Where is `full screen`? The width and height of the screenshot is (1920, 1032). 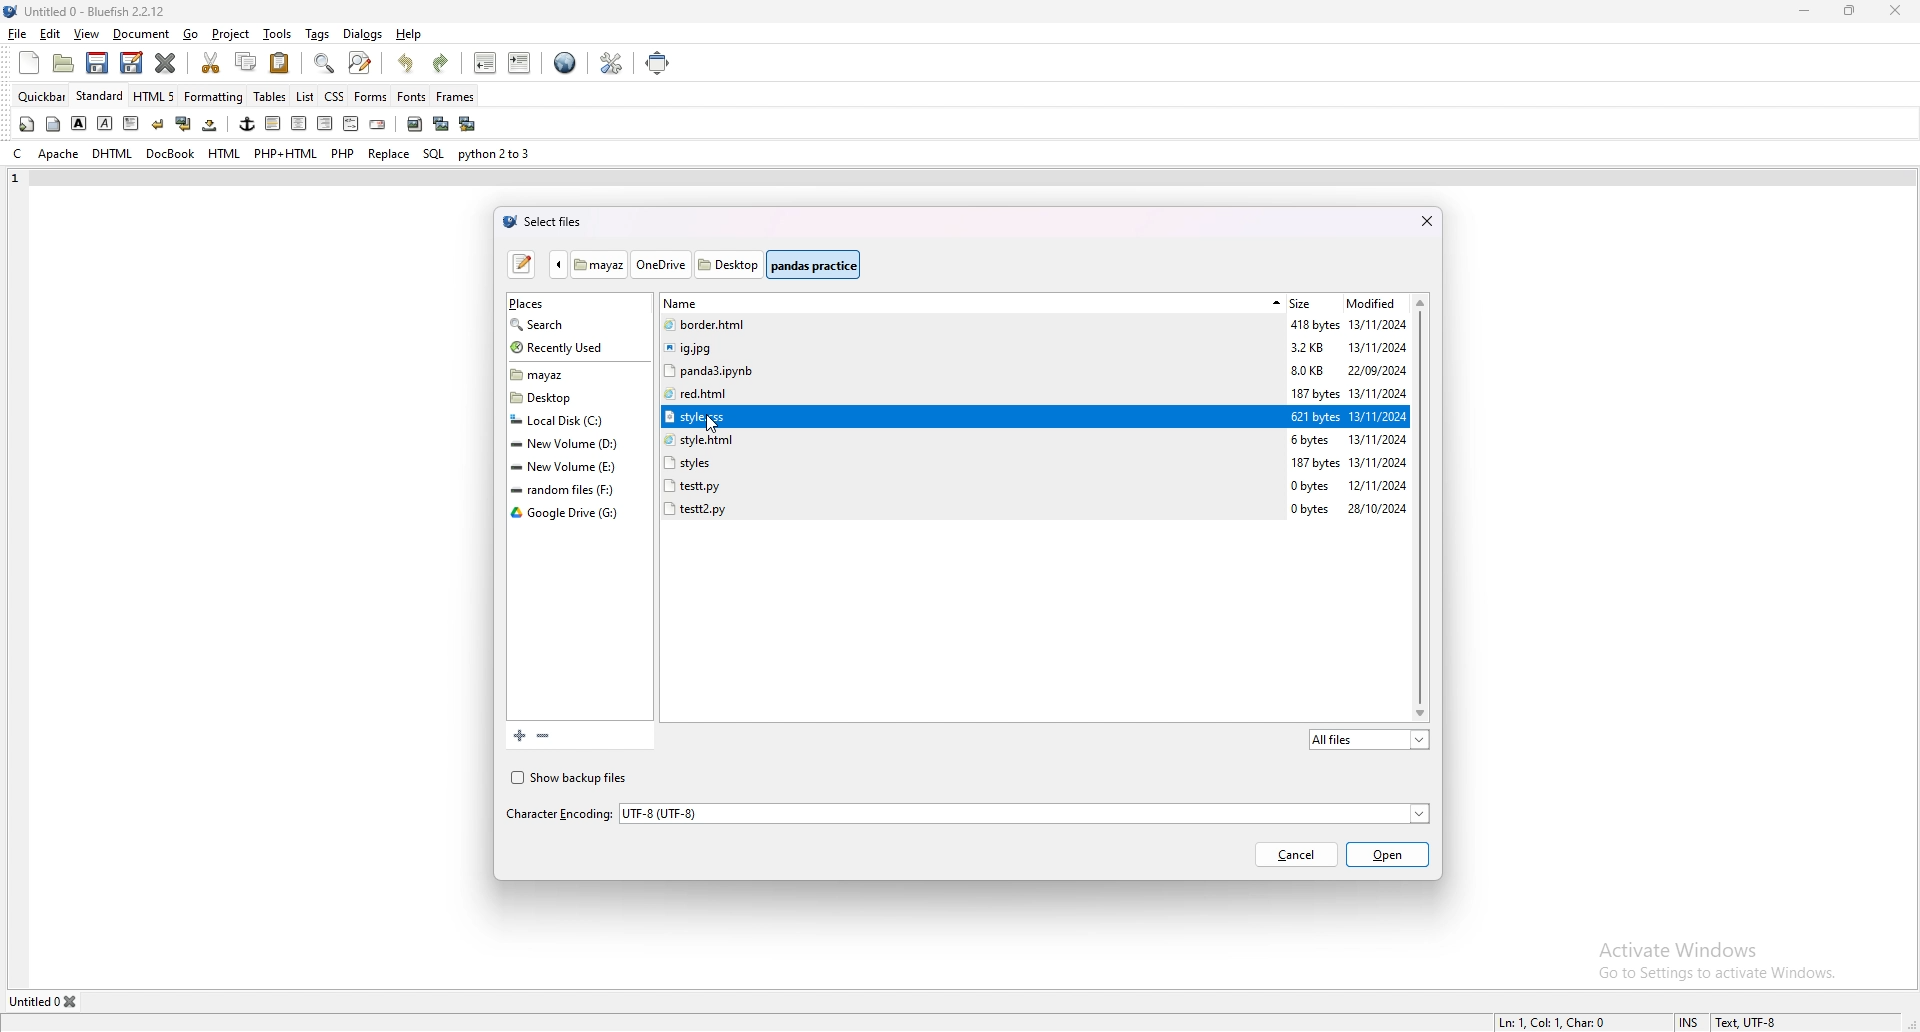
full screen is located at coordinates (658, 63).